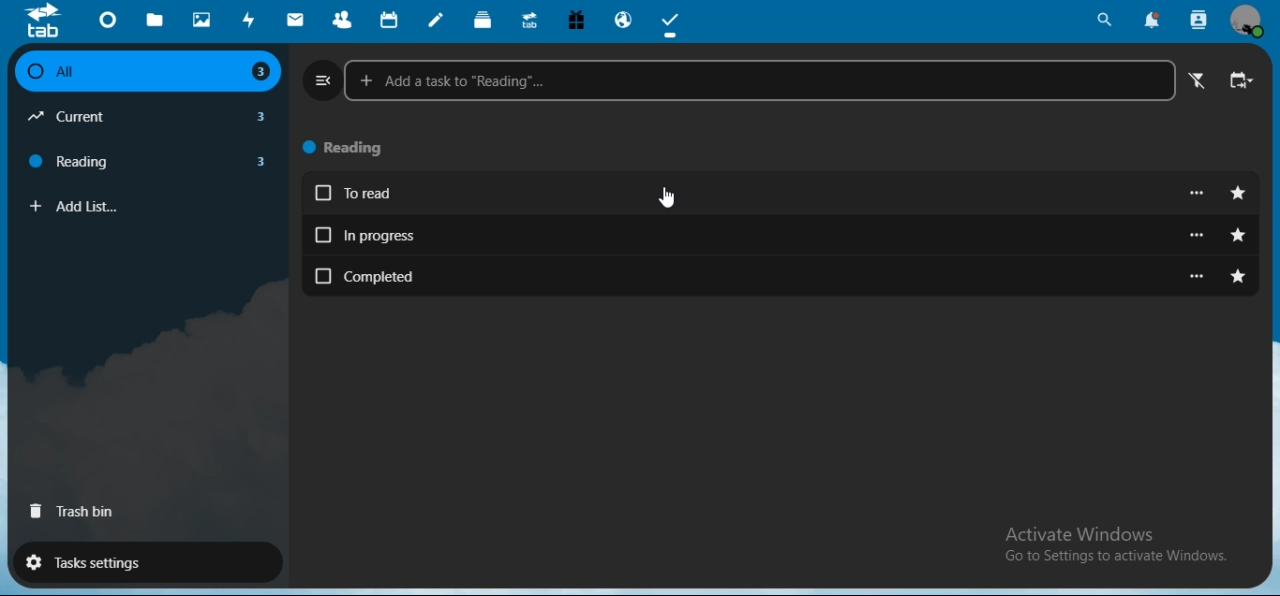 The image size is (1280, 596). I want to click on photos, so click(202, 19).